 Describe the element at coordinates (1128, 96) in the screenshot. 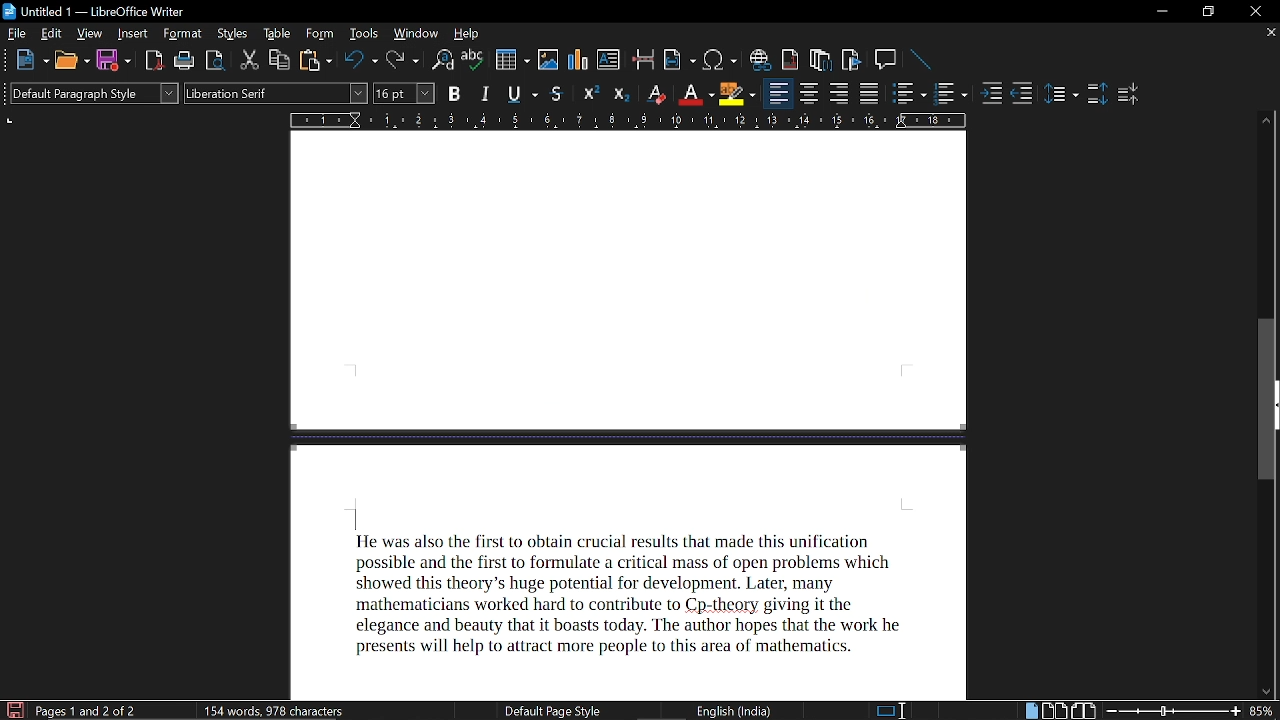

I see `Decrease paragraph spacing` at that location.